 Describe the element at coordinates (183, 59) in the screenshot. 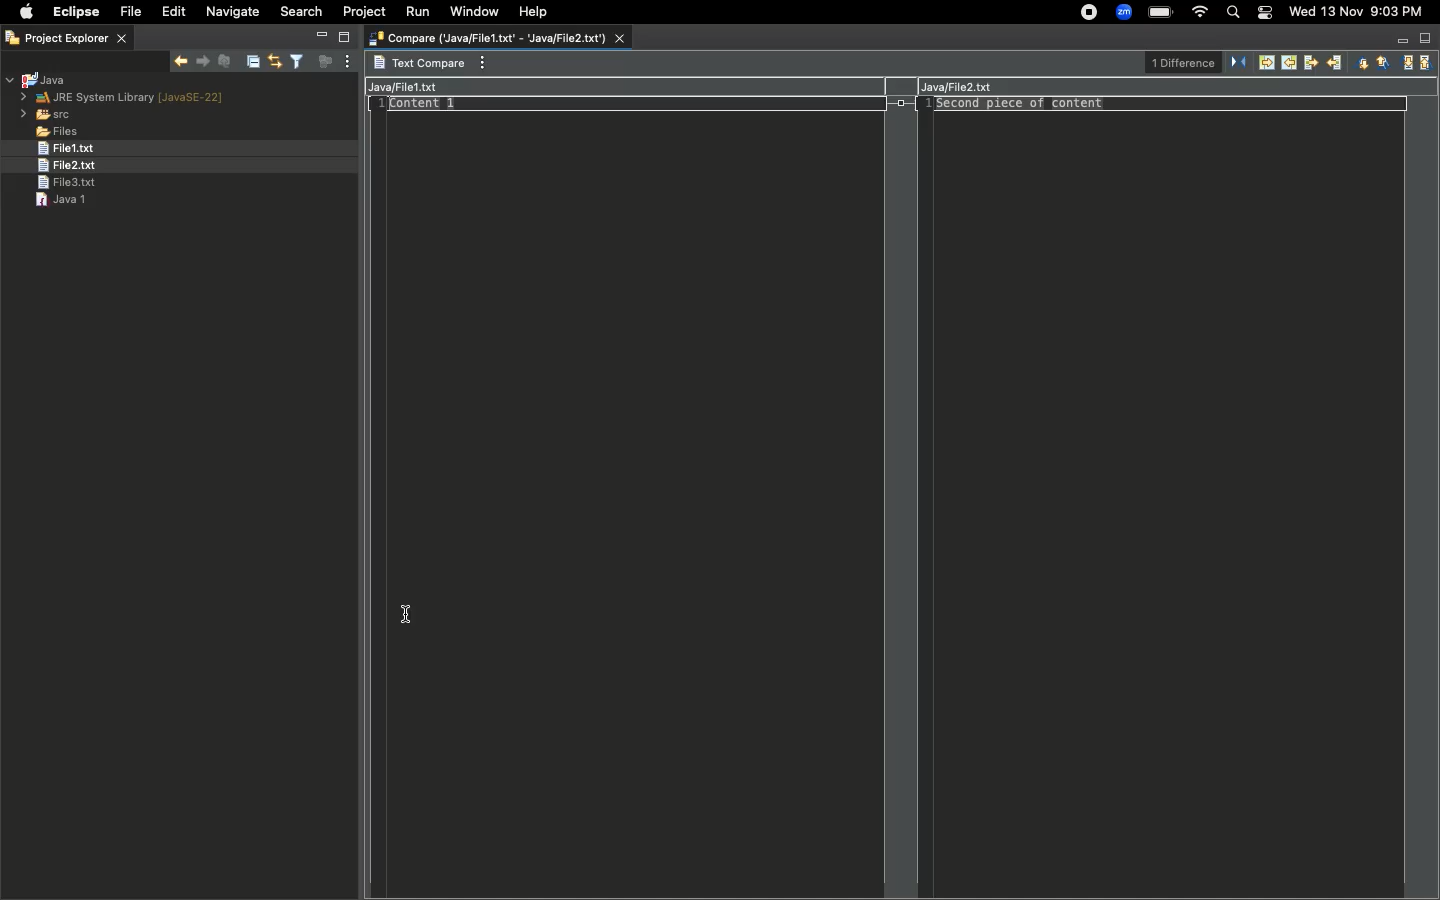

I see `Show next match` at that location.